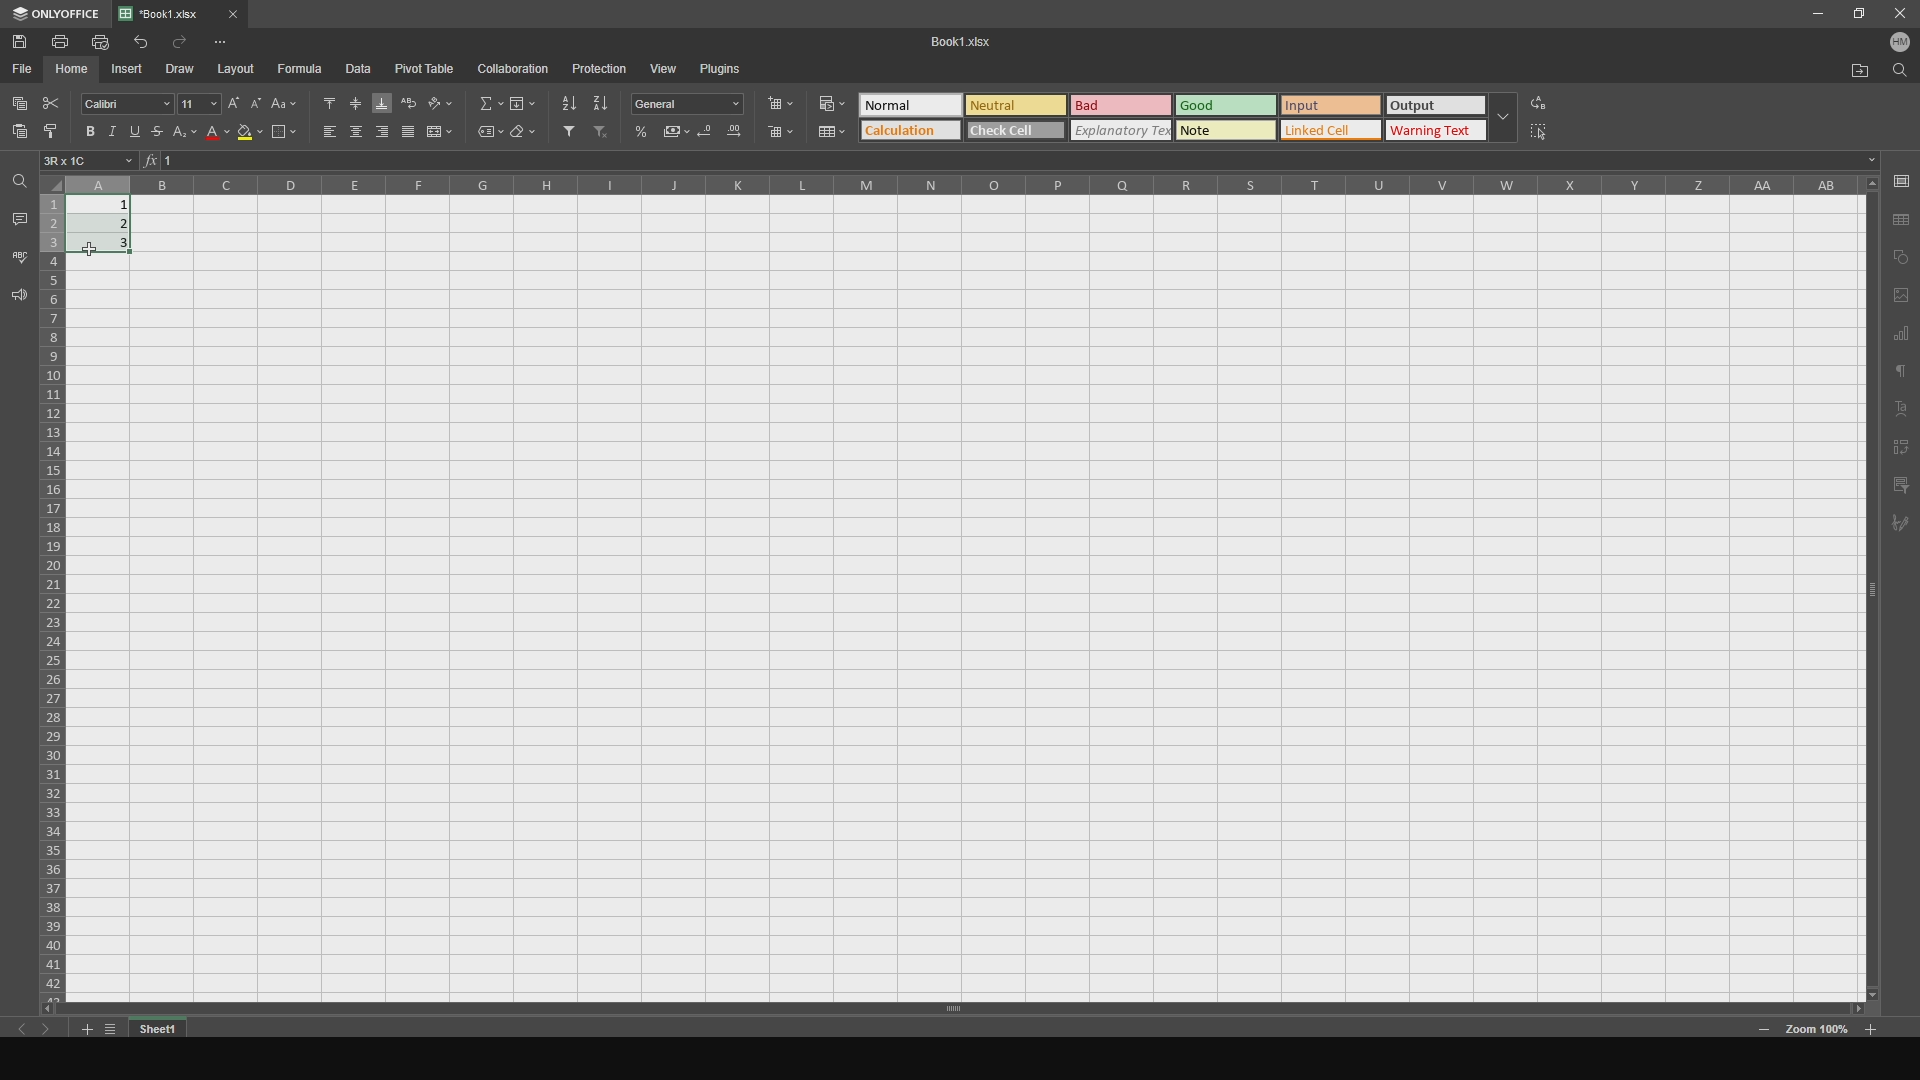  I want to click on fill color, so click(249, 136).